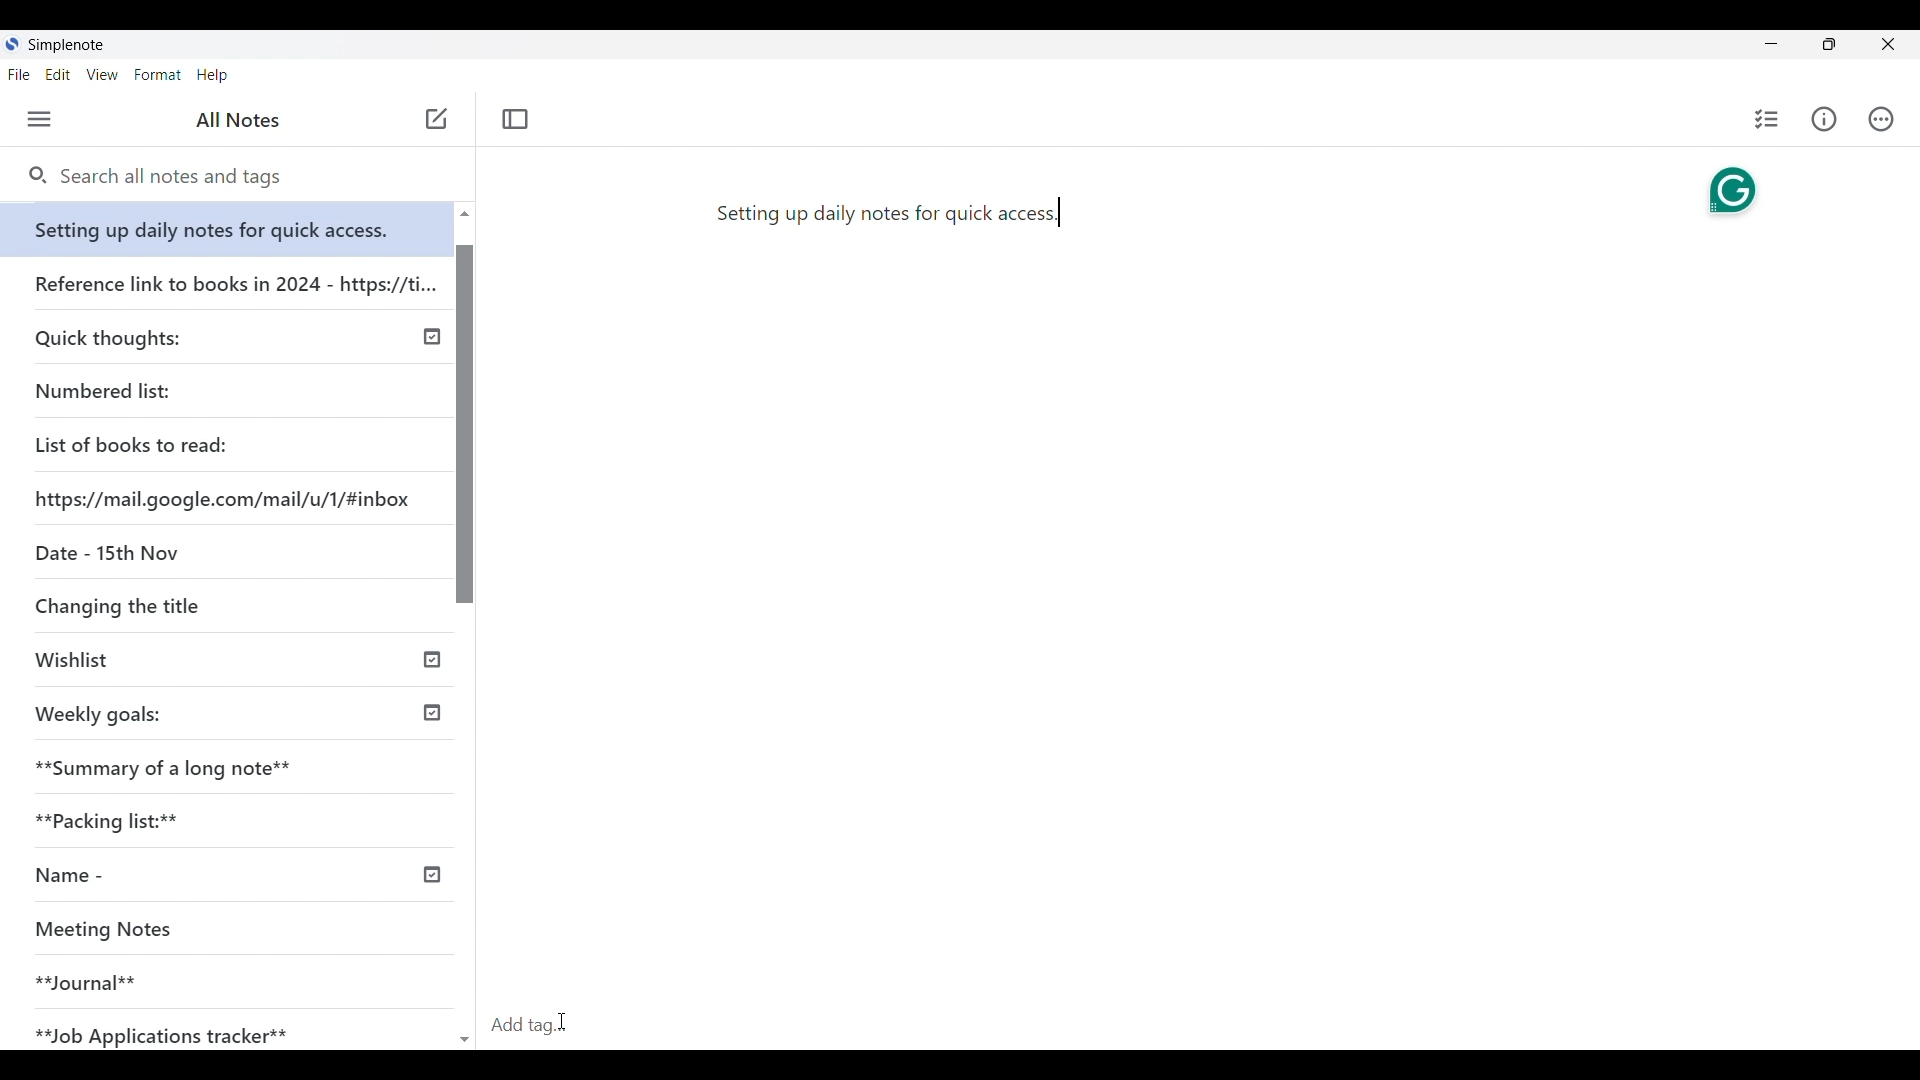 This screenshot has height=1080, width=1920. Describe the element at coordinates (226, 497) in the screenshot. I see `Website` at that location.